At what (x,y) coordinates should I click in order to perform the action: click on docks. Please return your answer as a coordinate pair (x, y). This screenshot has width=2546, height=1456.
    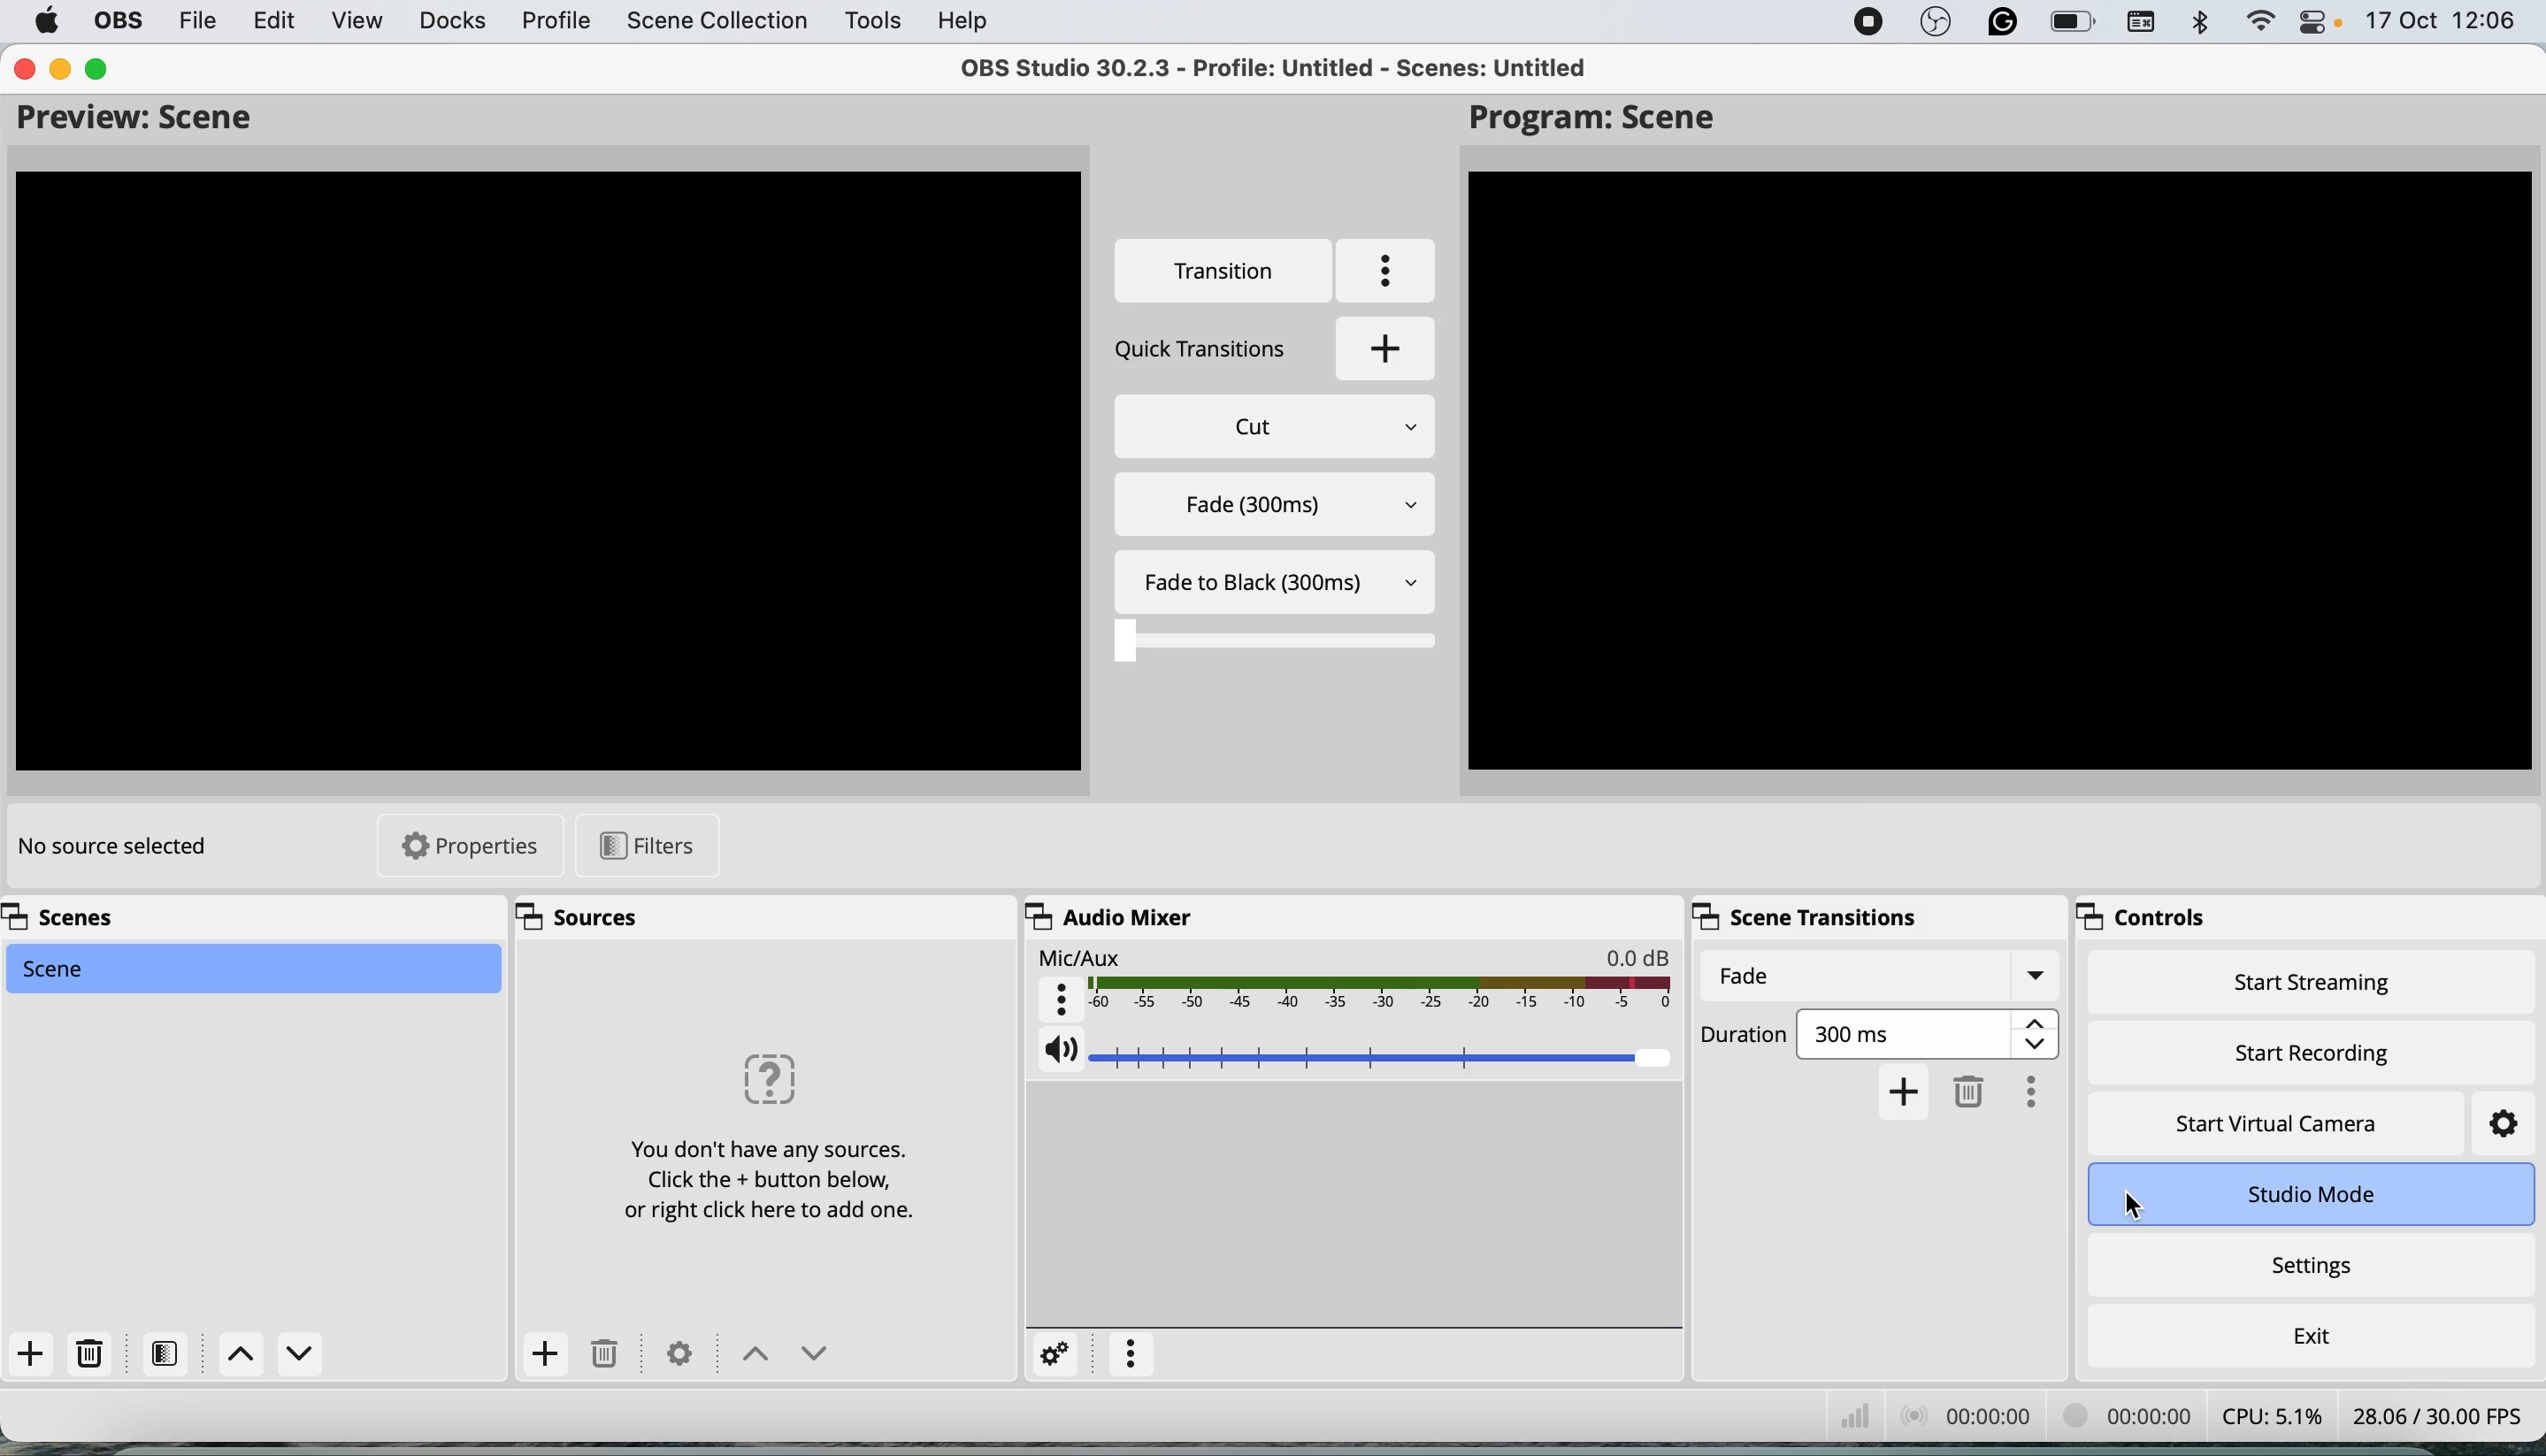
    Looking at the image, I should click on (452, 22).